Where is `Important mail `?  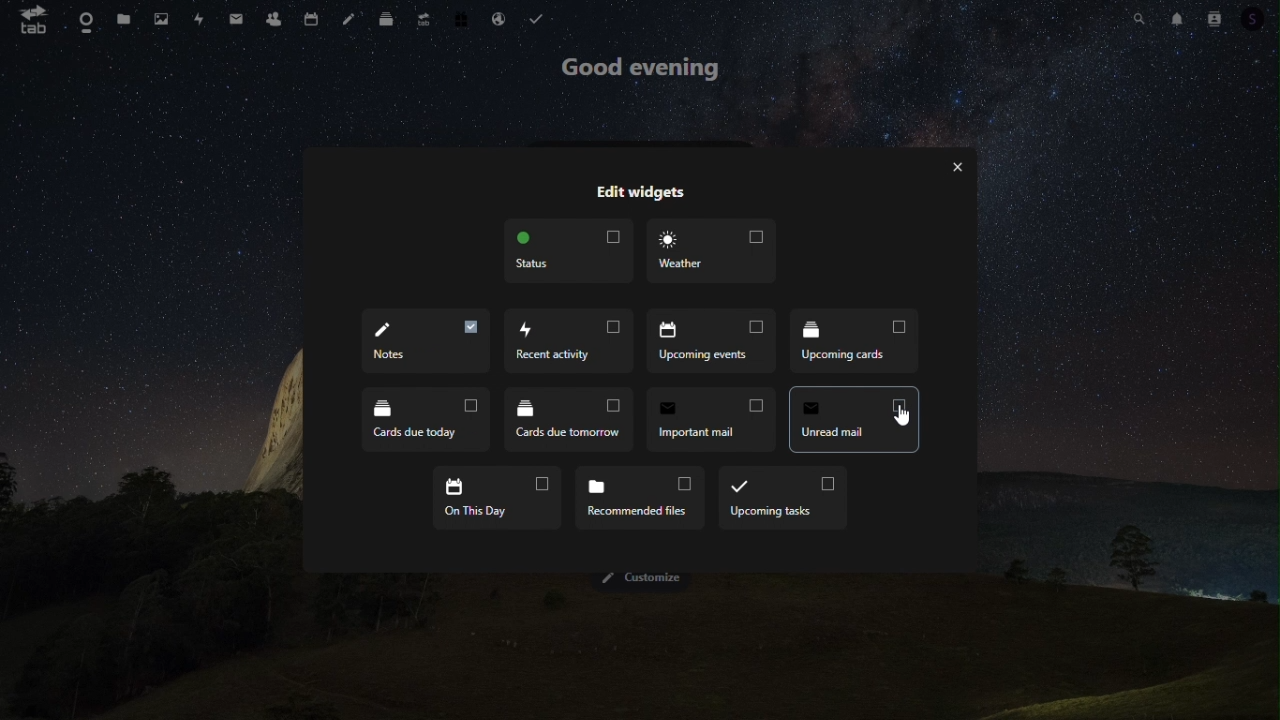
Important mail  is located at coordinates (569, 420).